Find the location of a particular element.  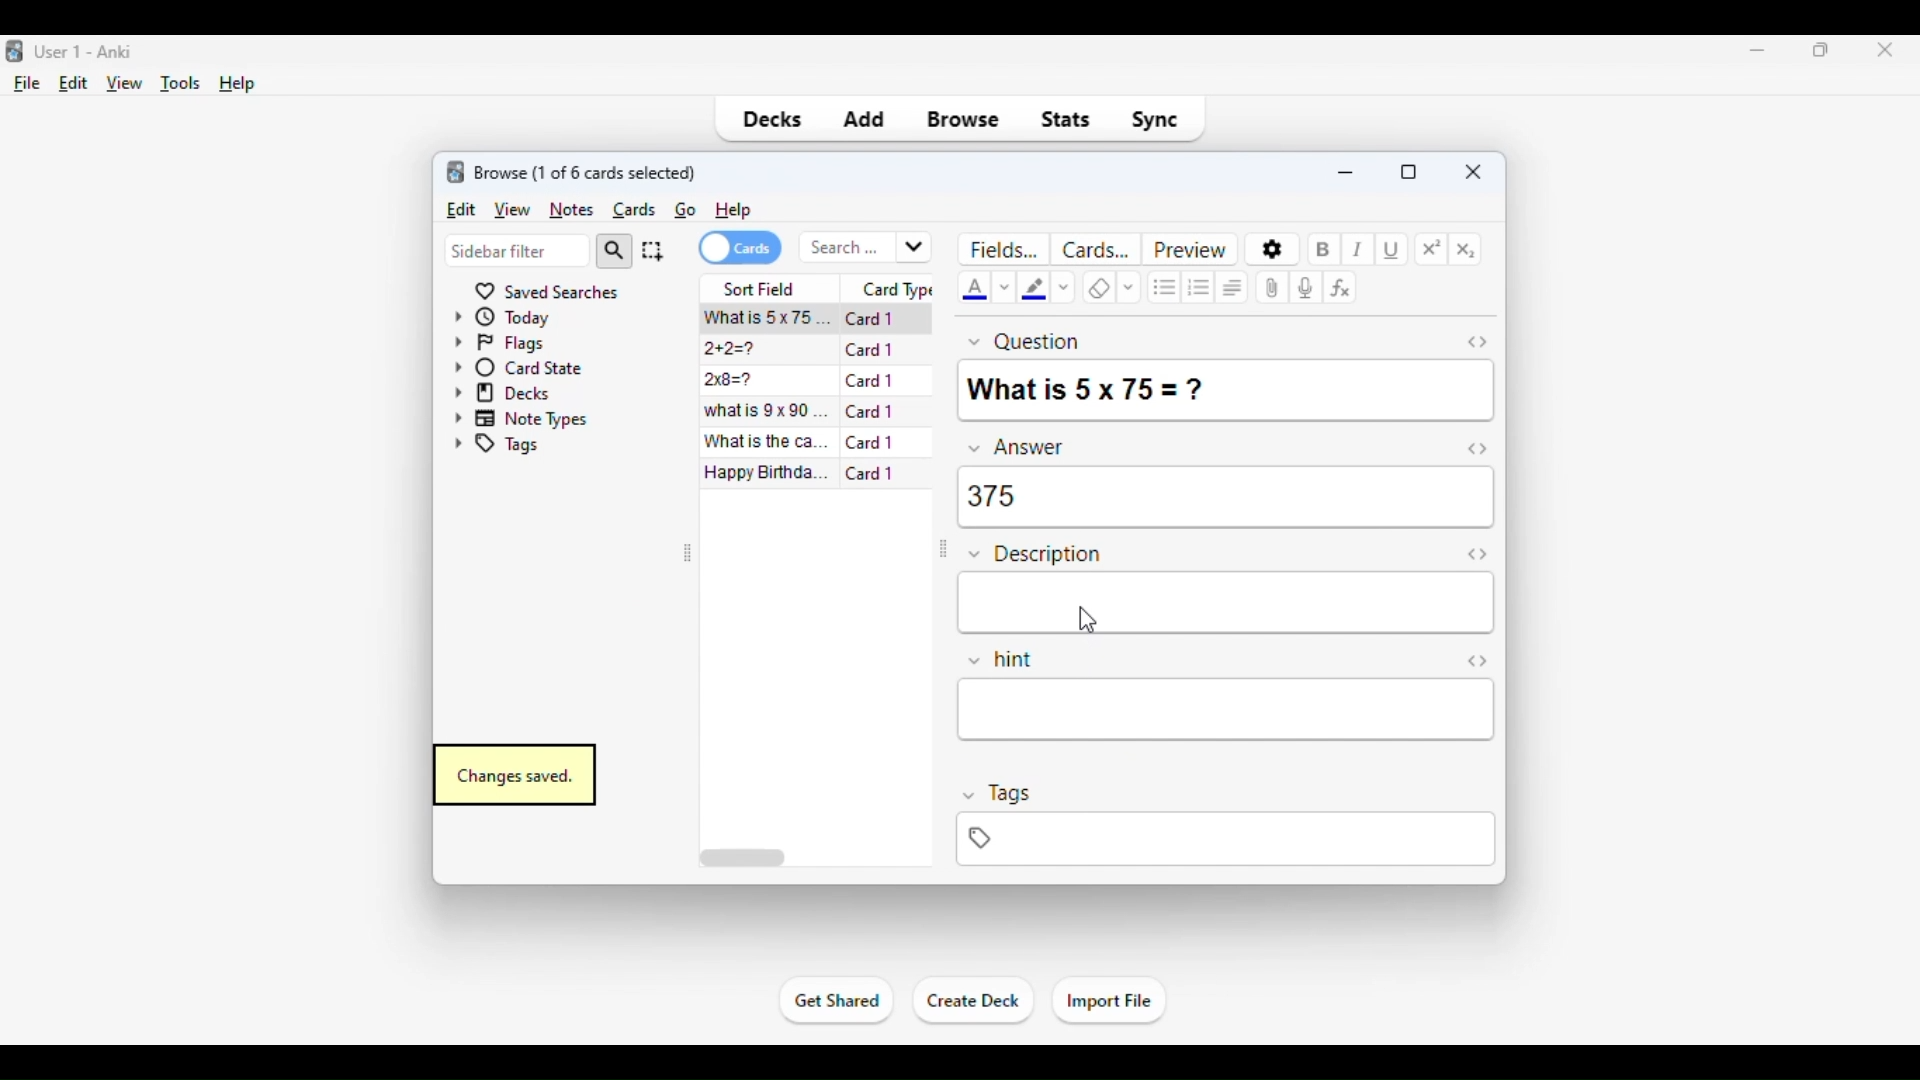

unordered list is located at coordinates (1164, 286).